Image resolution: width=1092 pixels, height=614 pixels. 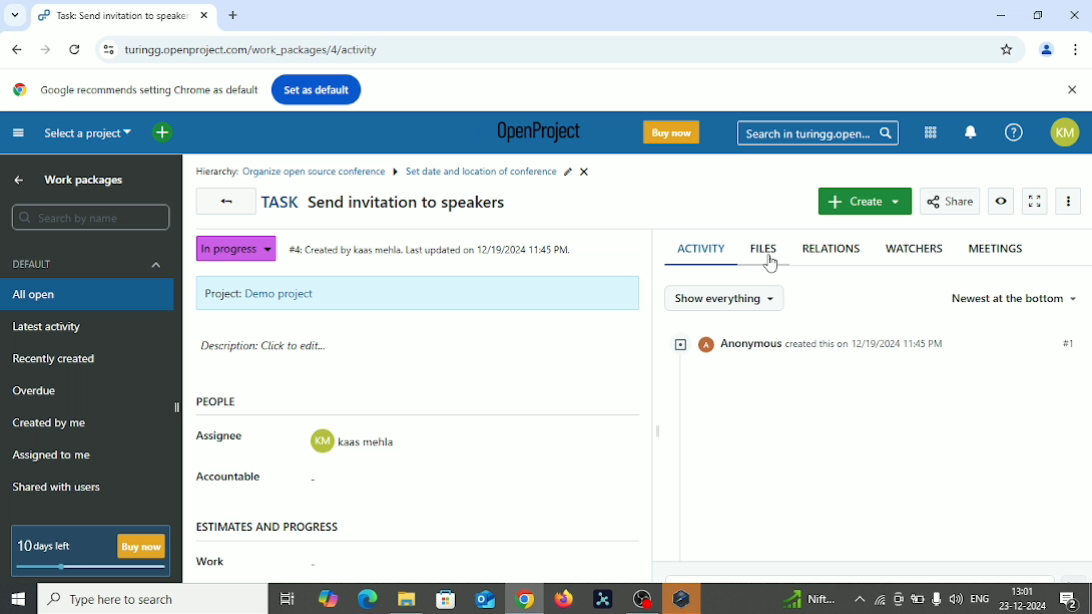 I want to click on Watchers, so click(x=914, y=248).